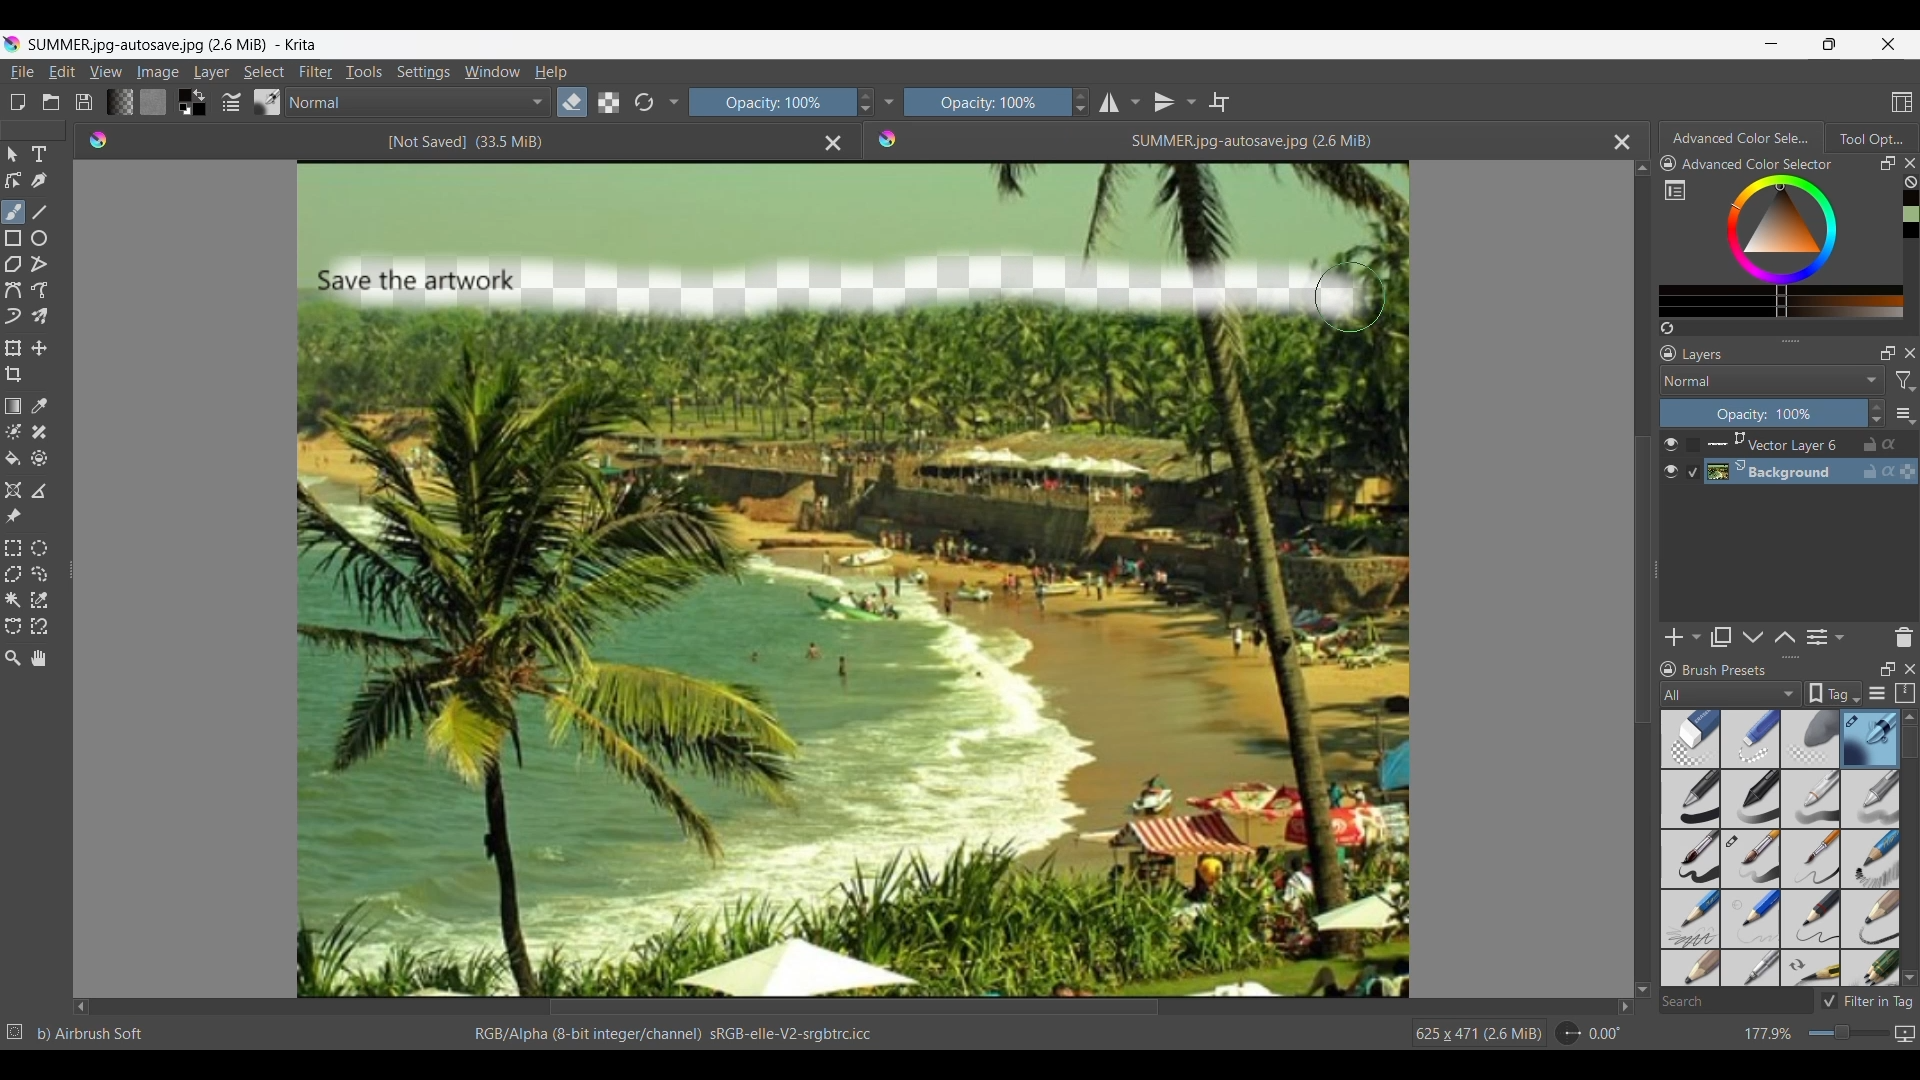 This screenshot has width=1920, height=1080. Describe the element at coordinates (1707, 354) in the screenshot. I see `Layers` at that location.